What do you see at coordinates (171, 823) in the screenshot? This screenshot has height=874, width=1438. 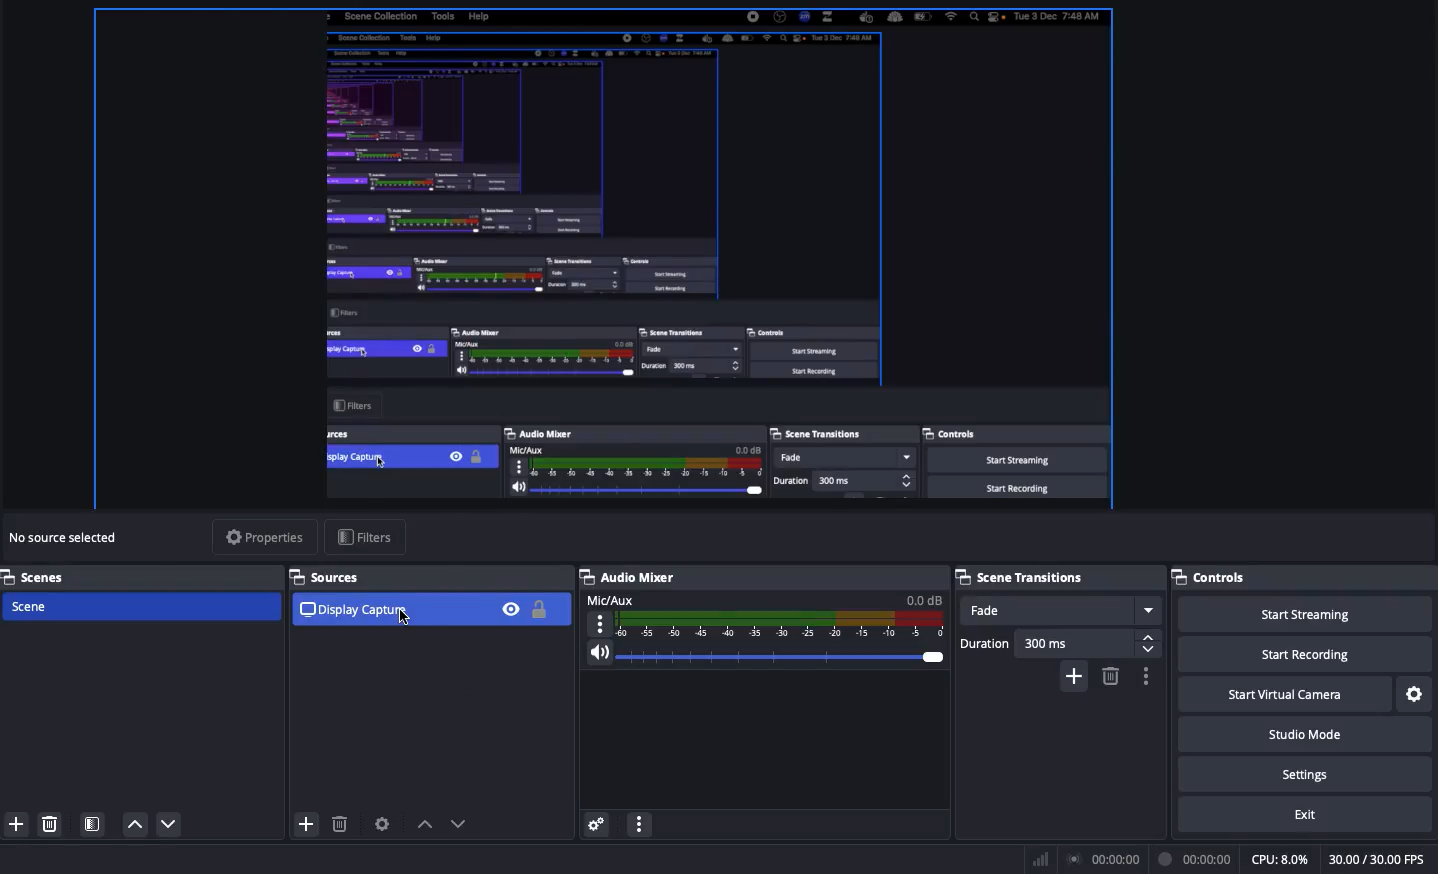 I see `Move down` at bounding box center [171, 823].